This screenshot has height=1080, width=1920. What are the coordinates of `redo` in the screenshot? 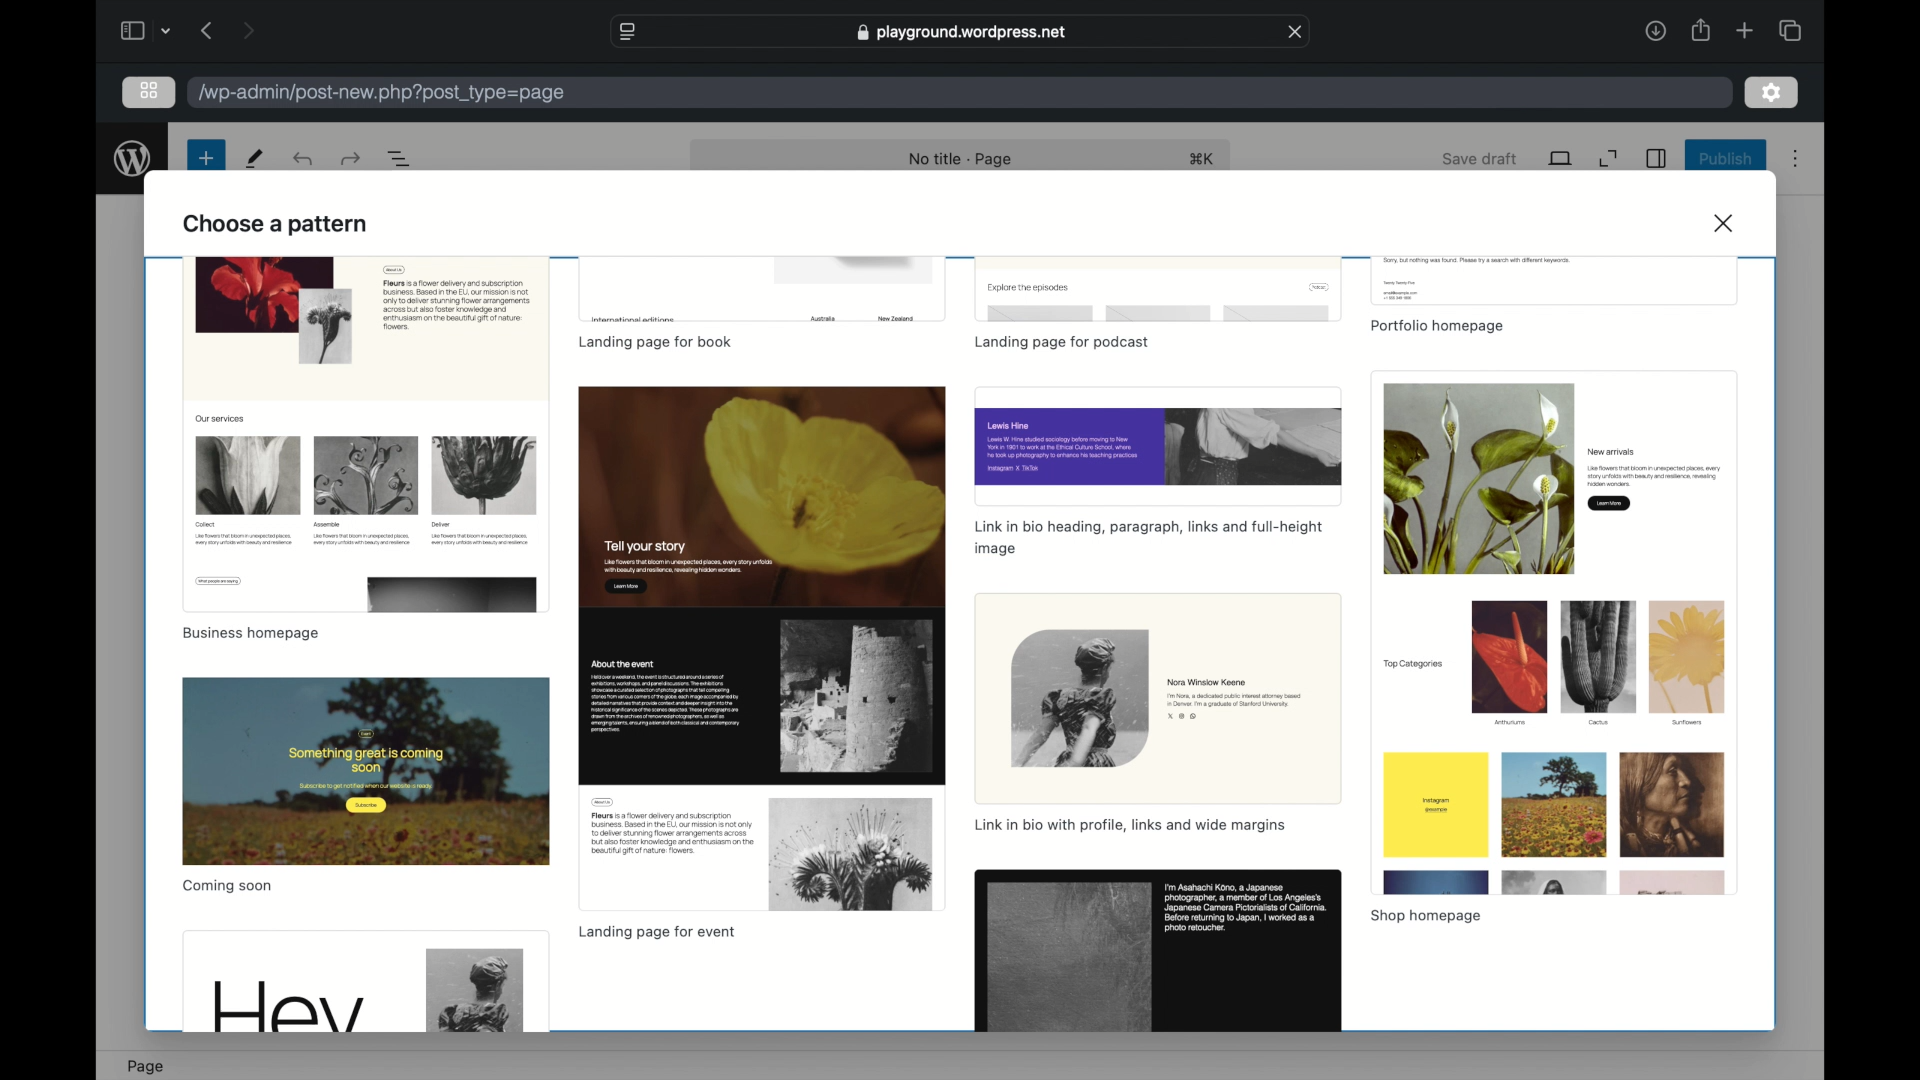 It's located at (305, 159).